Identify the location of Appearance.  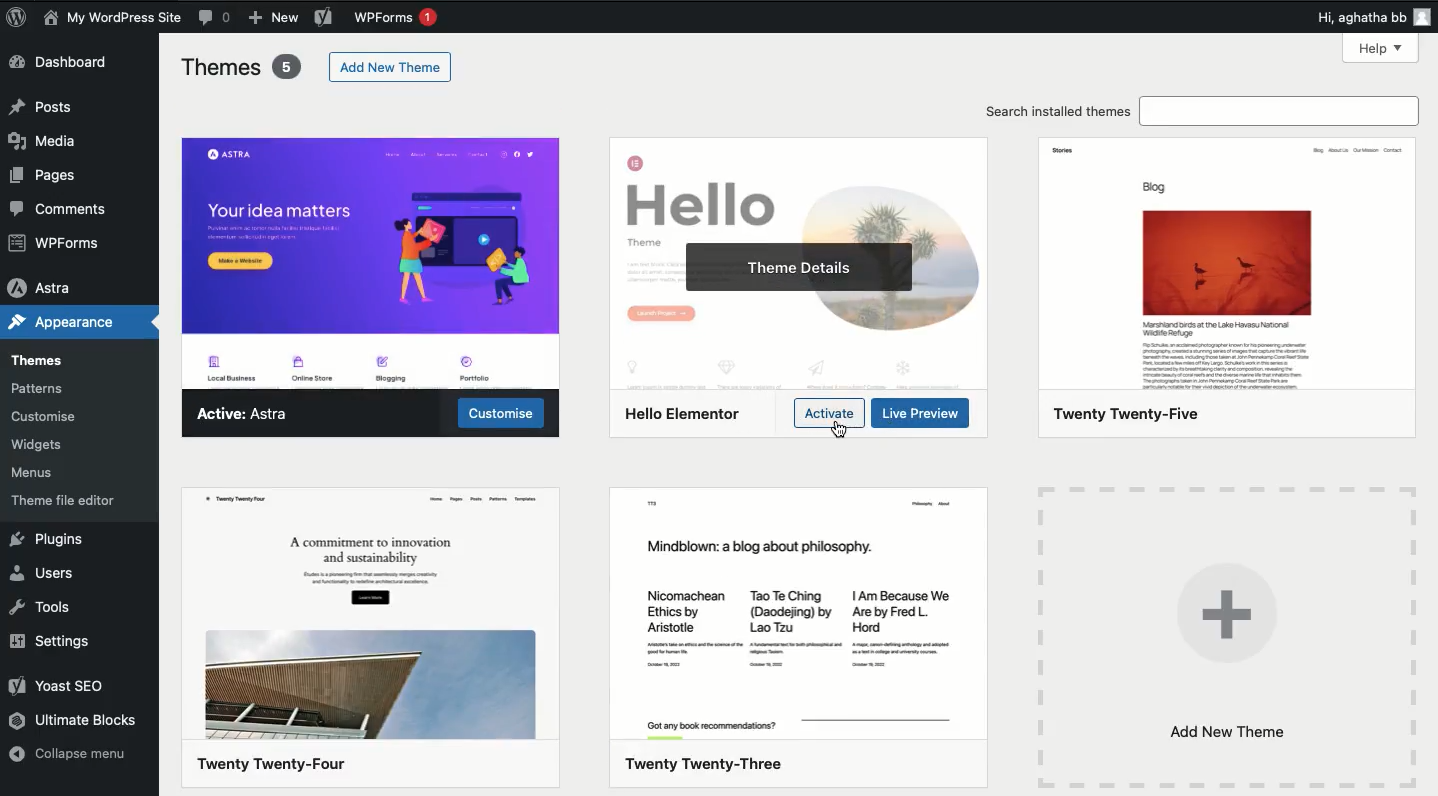
(60, 323).